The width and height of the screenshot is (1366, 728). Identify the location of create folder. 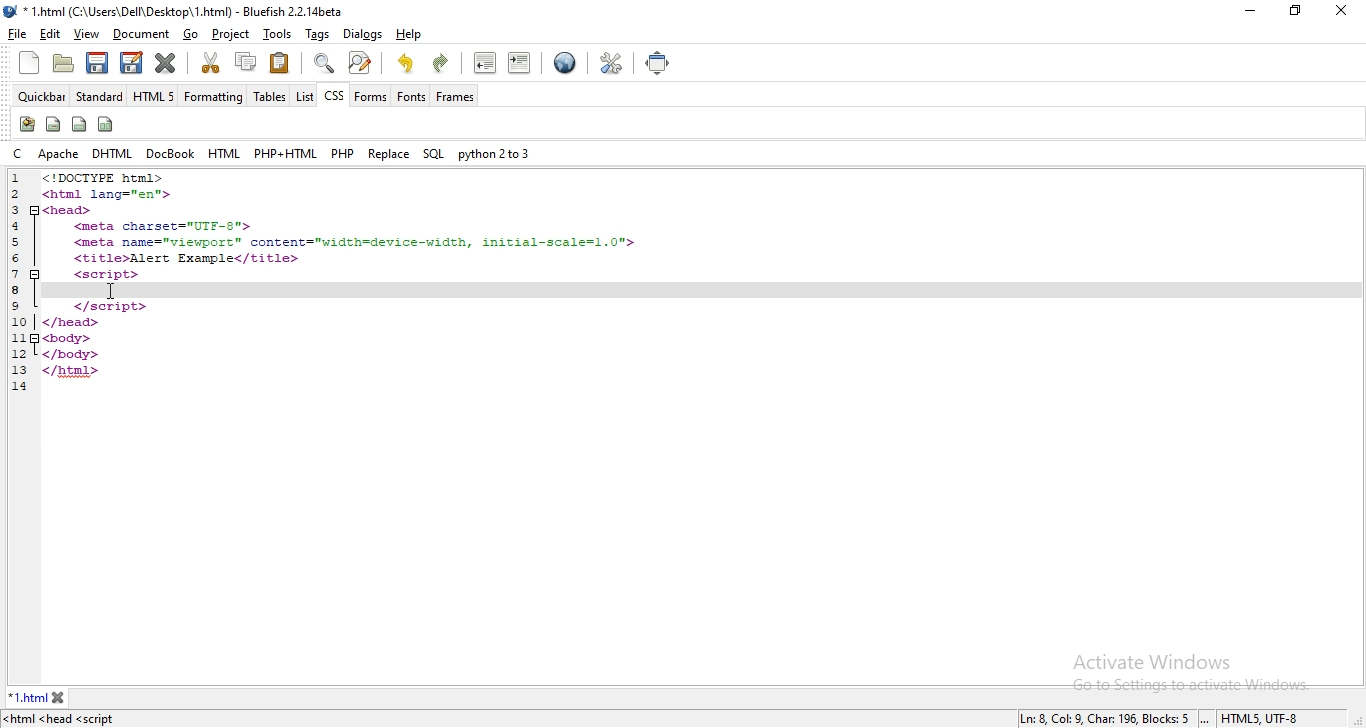
(65, 64).